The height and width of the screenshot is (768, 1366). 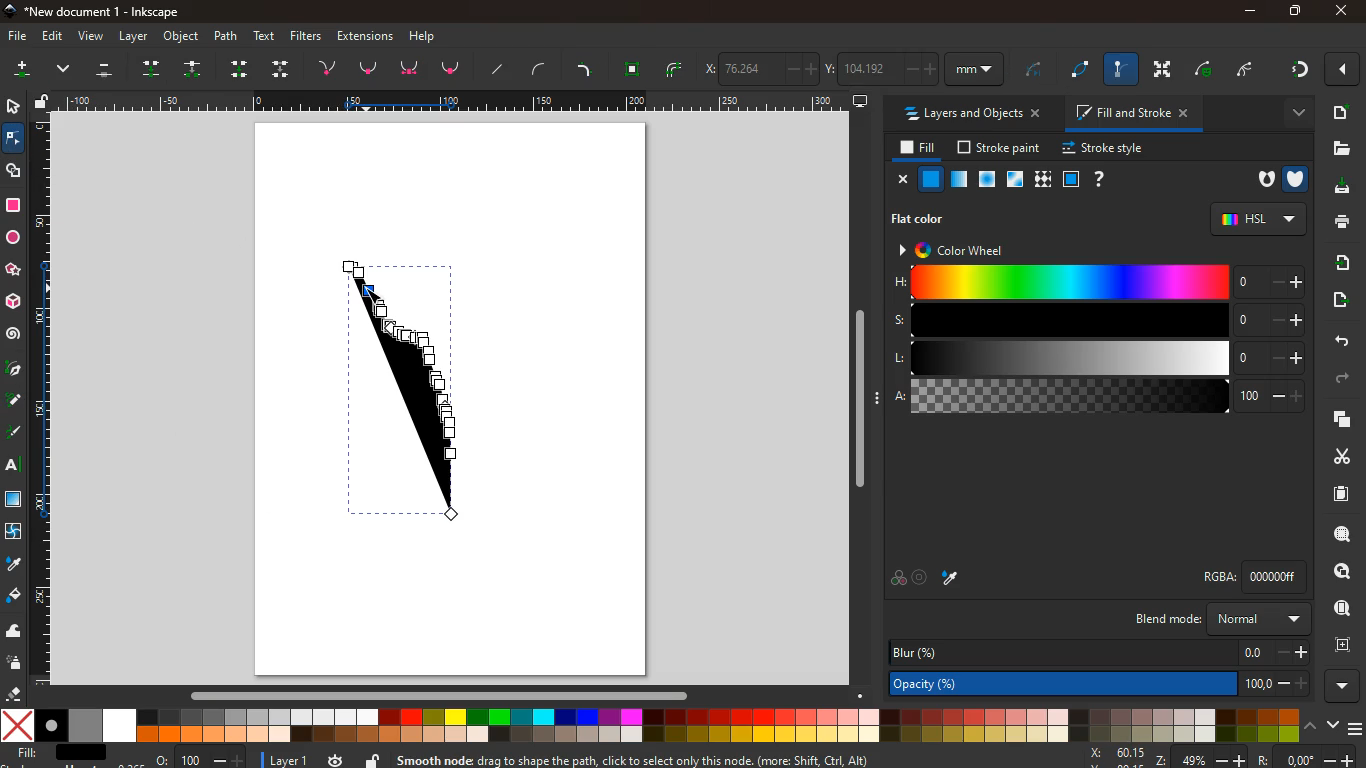 What do you see at coordinates (228, 35) in the screenshot?
I see `path` at bounding box center [228, 35].